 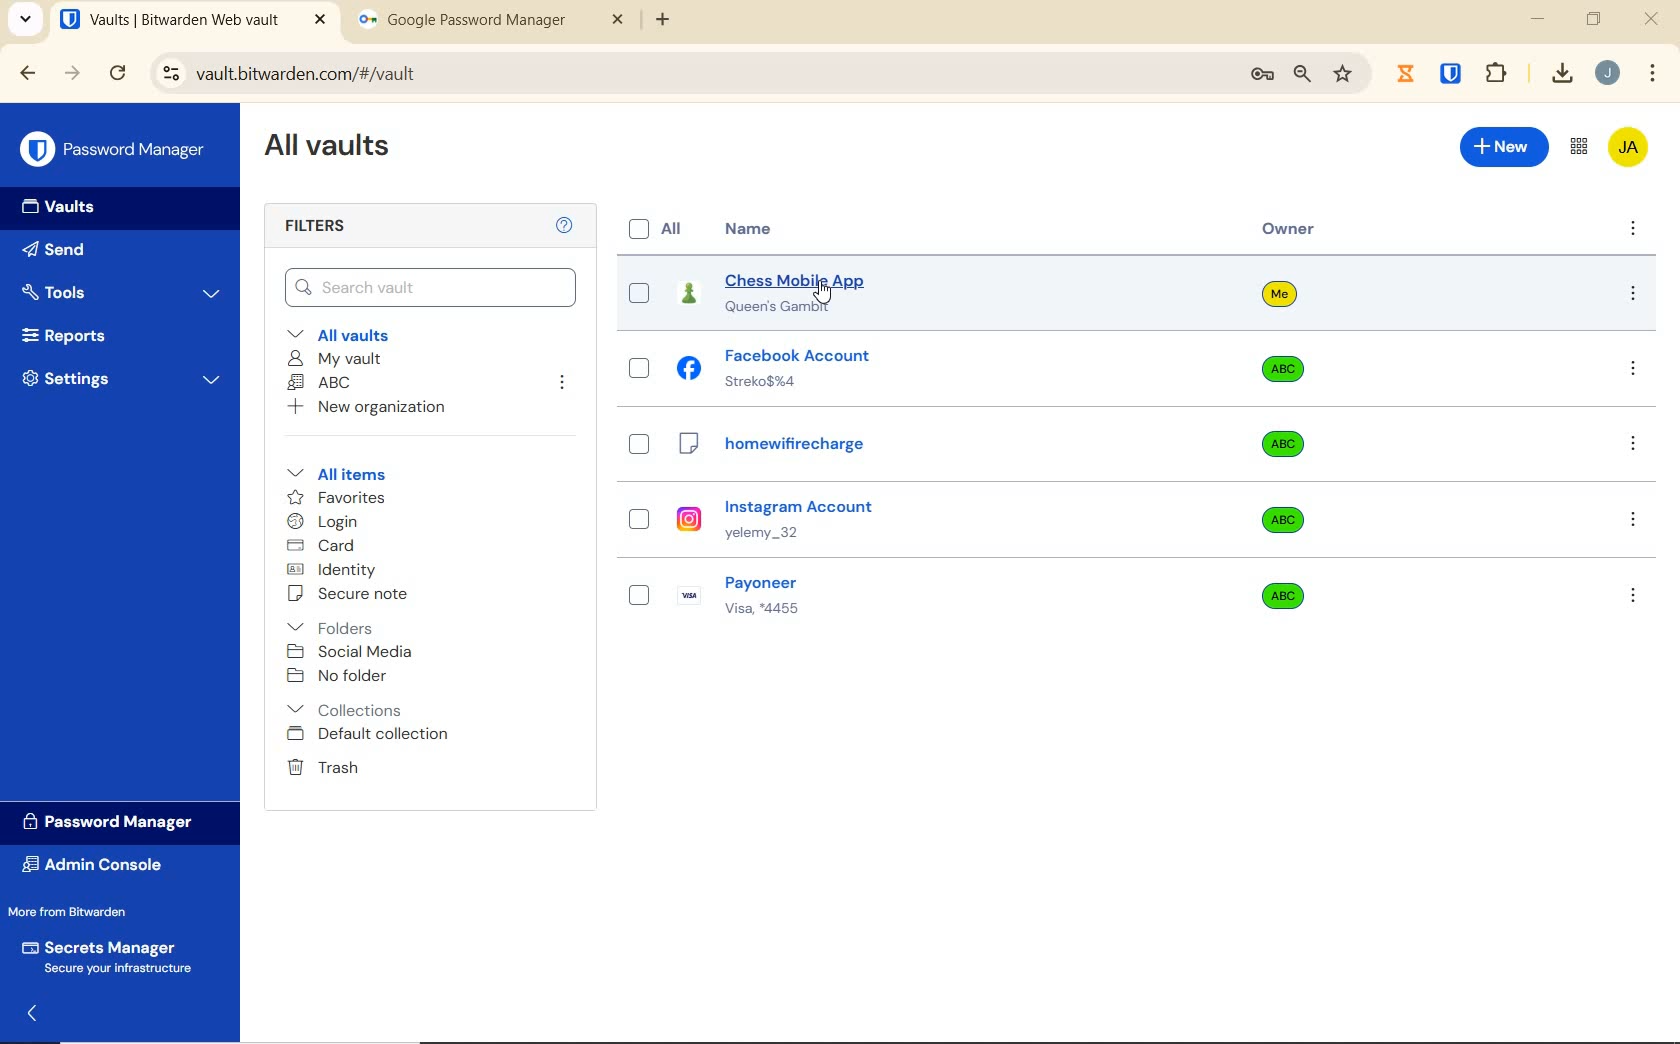 I want to click on Admin Console, so click(x=104, y=867).